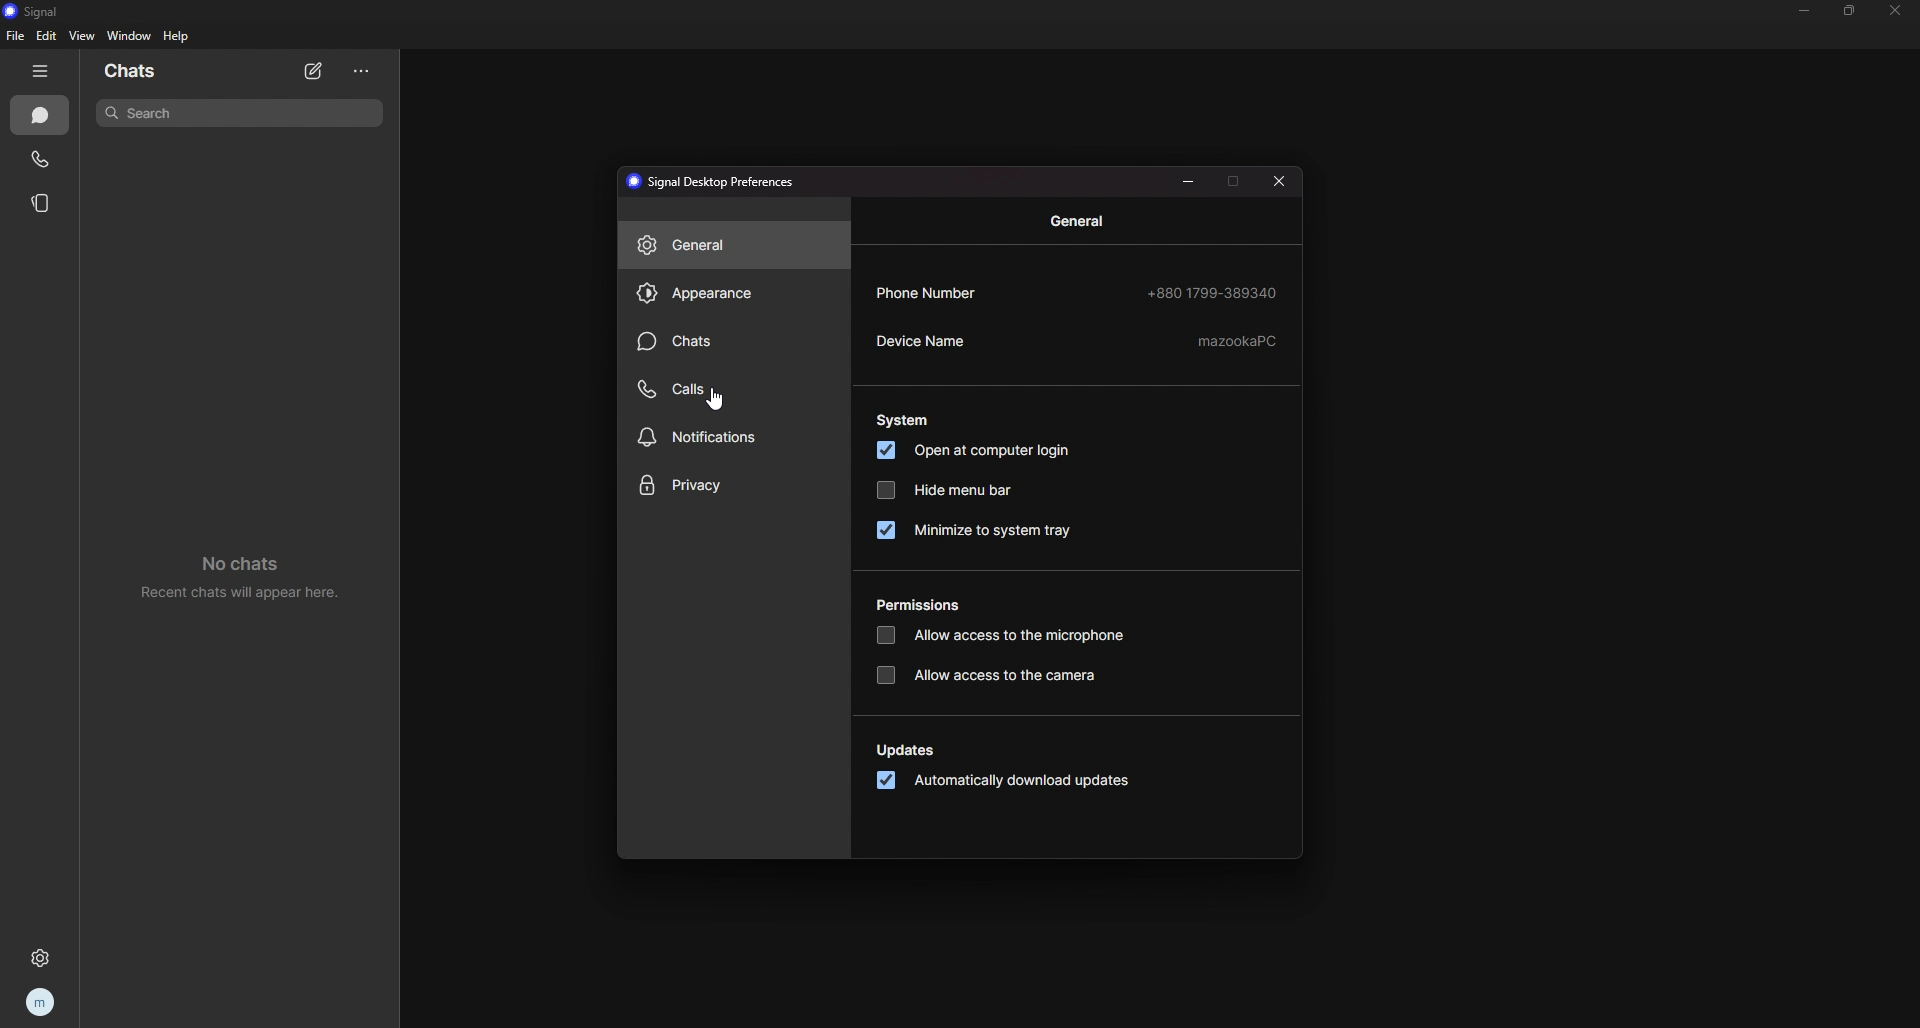 The image size is (1920, 1028). What do you see at coordinates (724, 342) in the screenshot?
I see `chats` at bounding box center [724, 342].